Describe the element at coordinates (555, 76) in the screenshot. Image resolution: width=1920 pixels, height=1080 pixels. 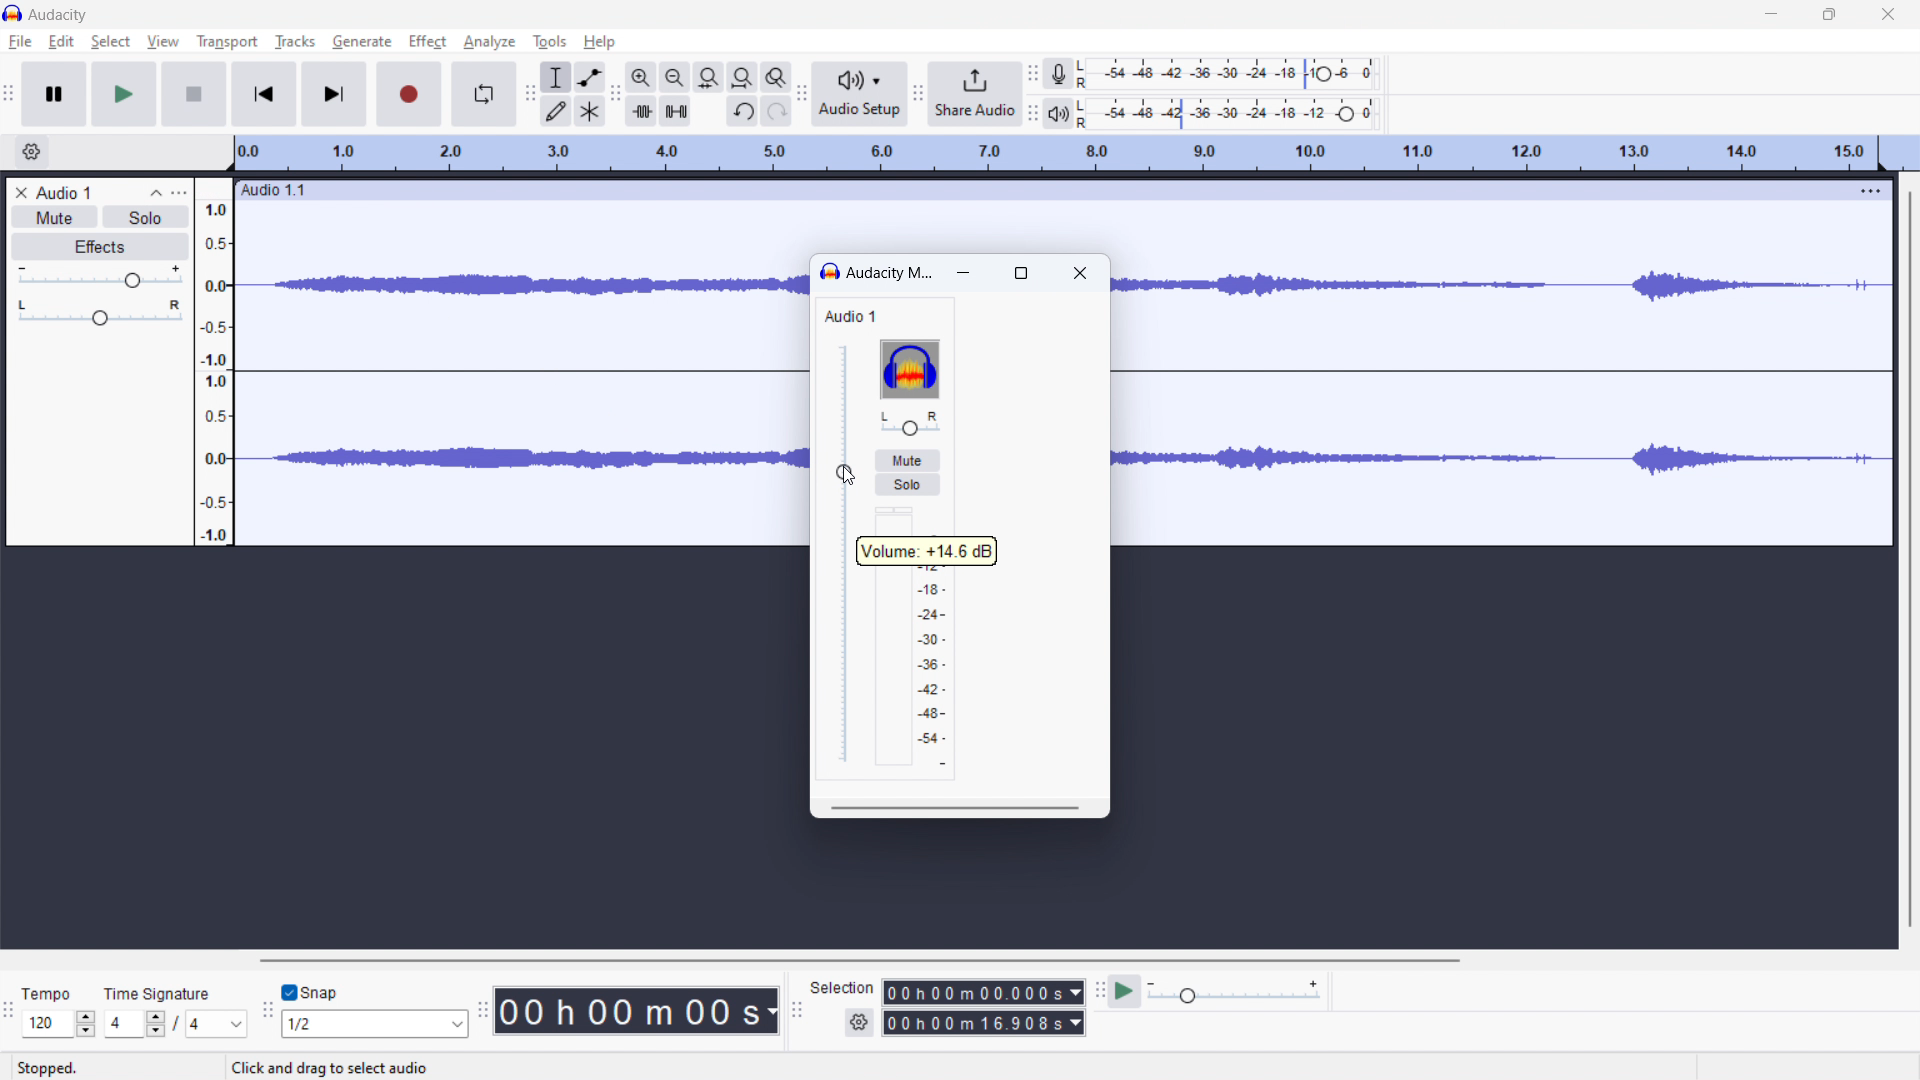
I see `selection tool` at that location.